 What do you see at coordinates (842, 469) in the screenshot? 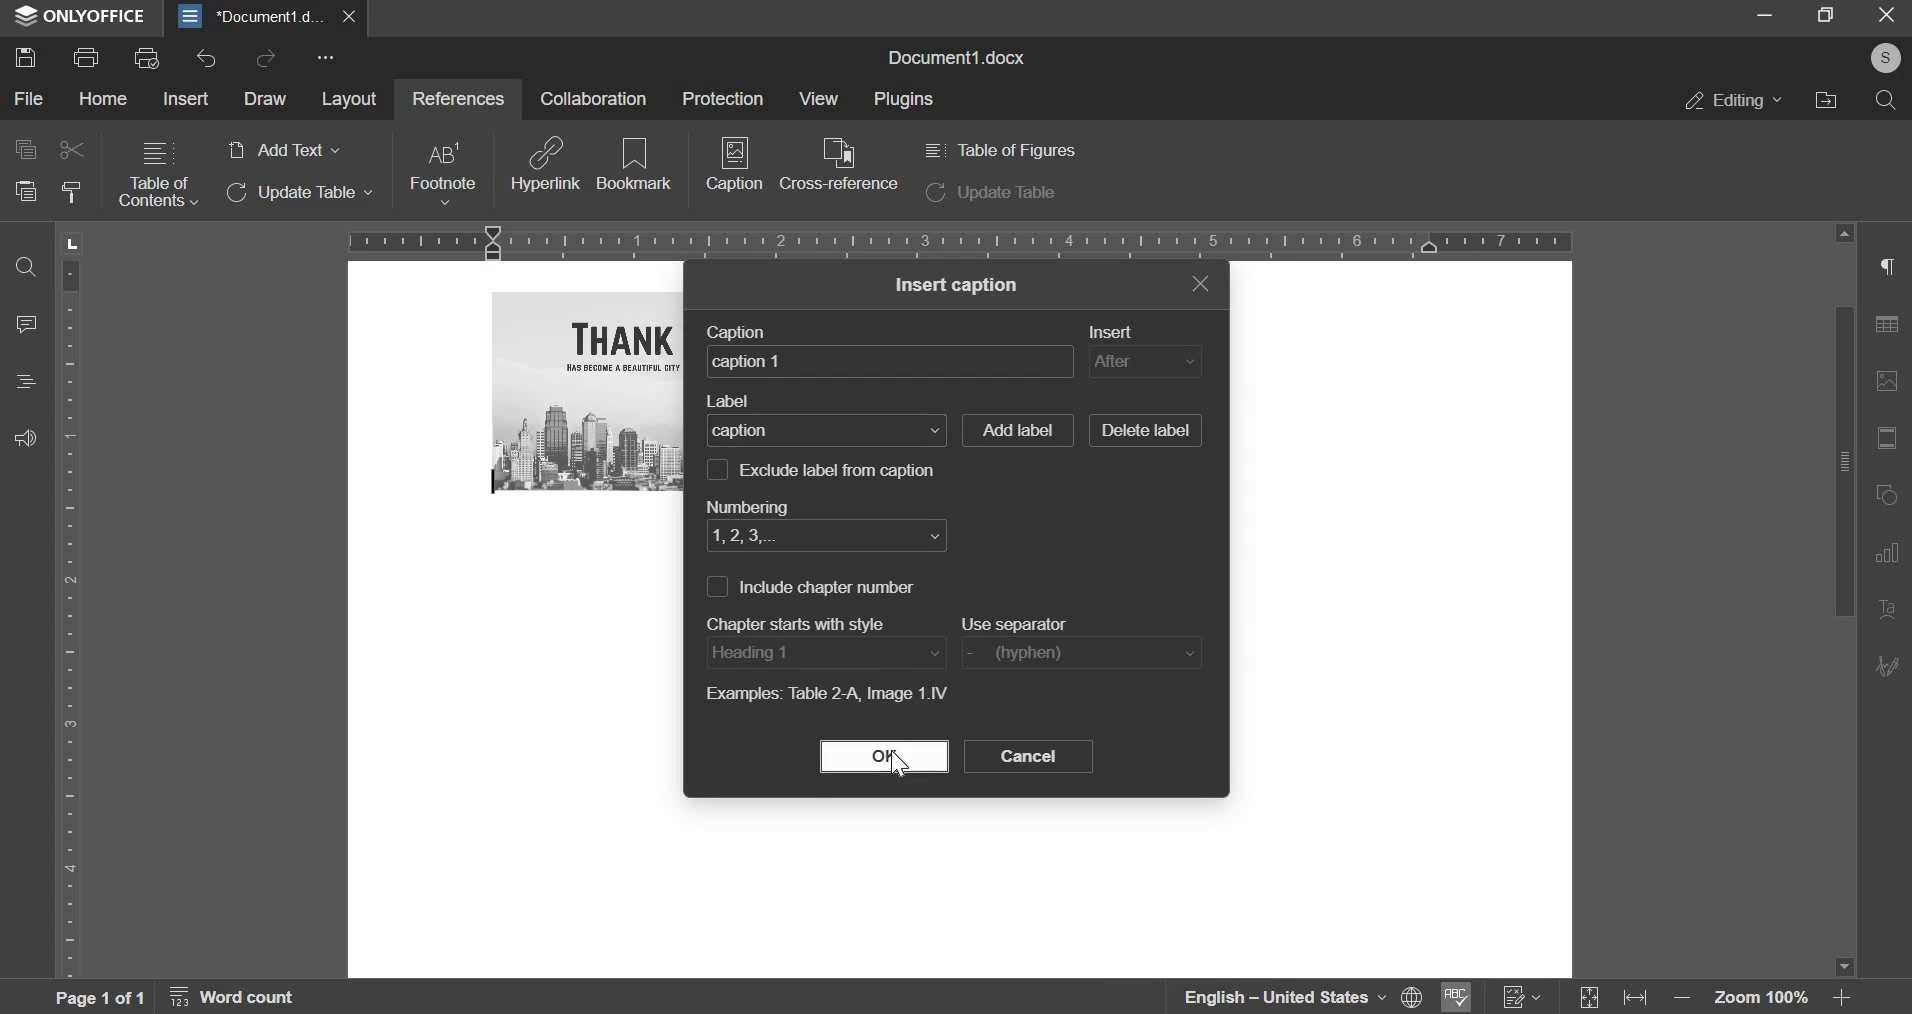
I see `exclude label from caption` at bounding box center [842, 469].